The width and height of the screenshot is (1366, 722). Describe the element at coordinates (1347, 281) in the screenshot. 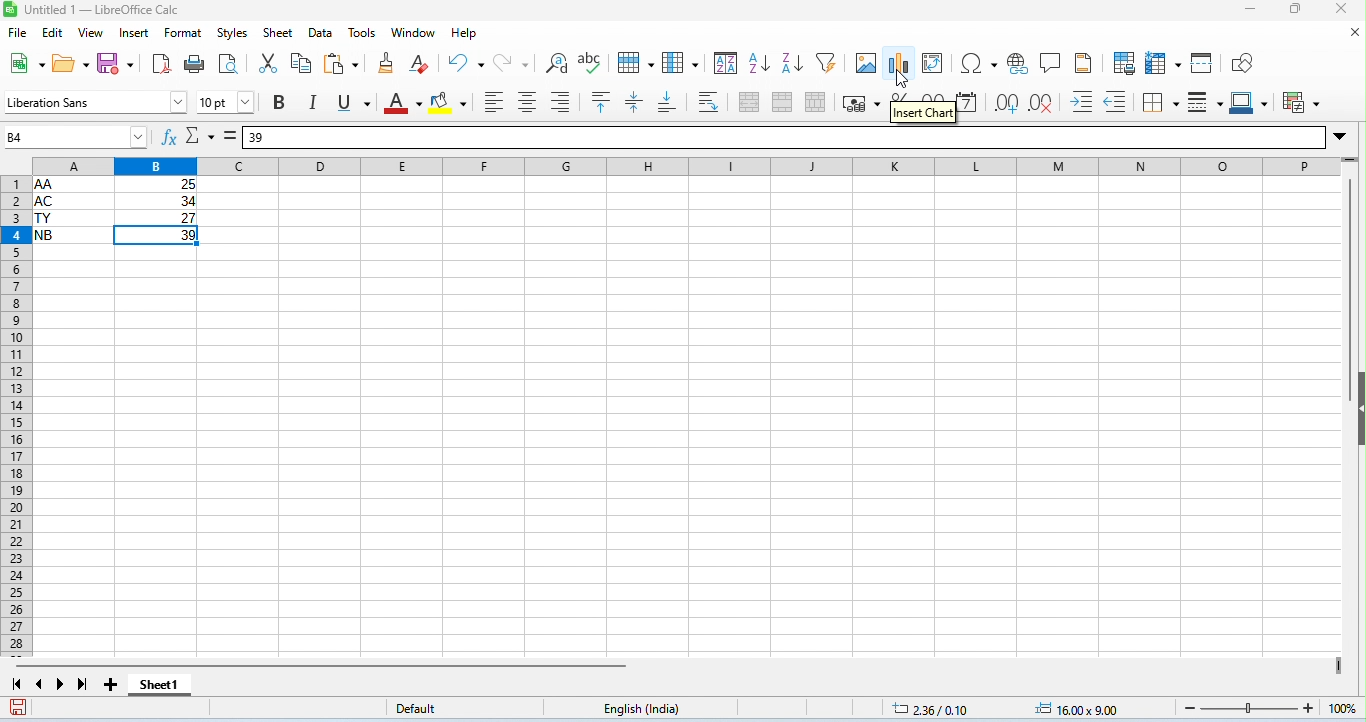

I see `vertical scroll bar` at that location.